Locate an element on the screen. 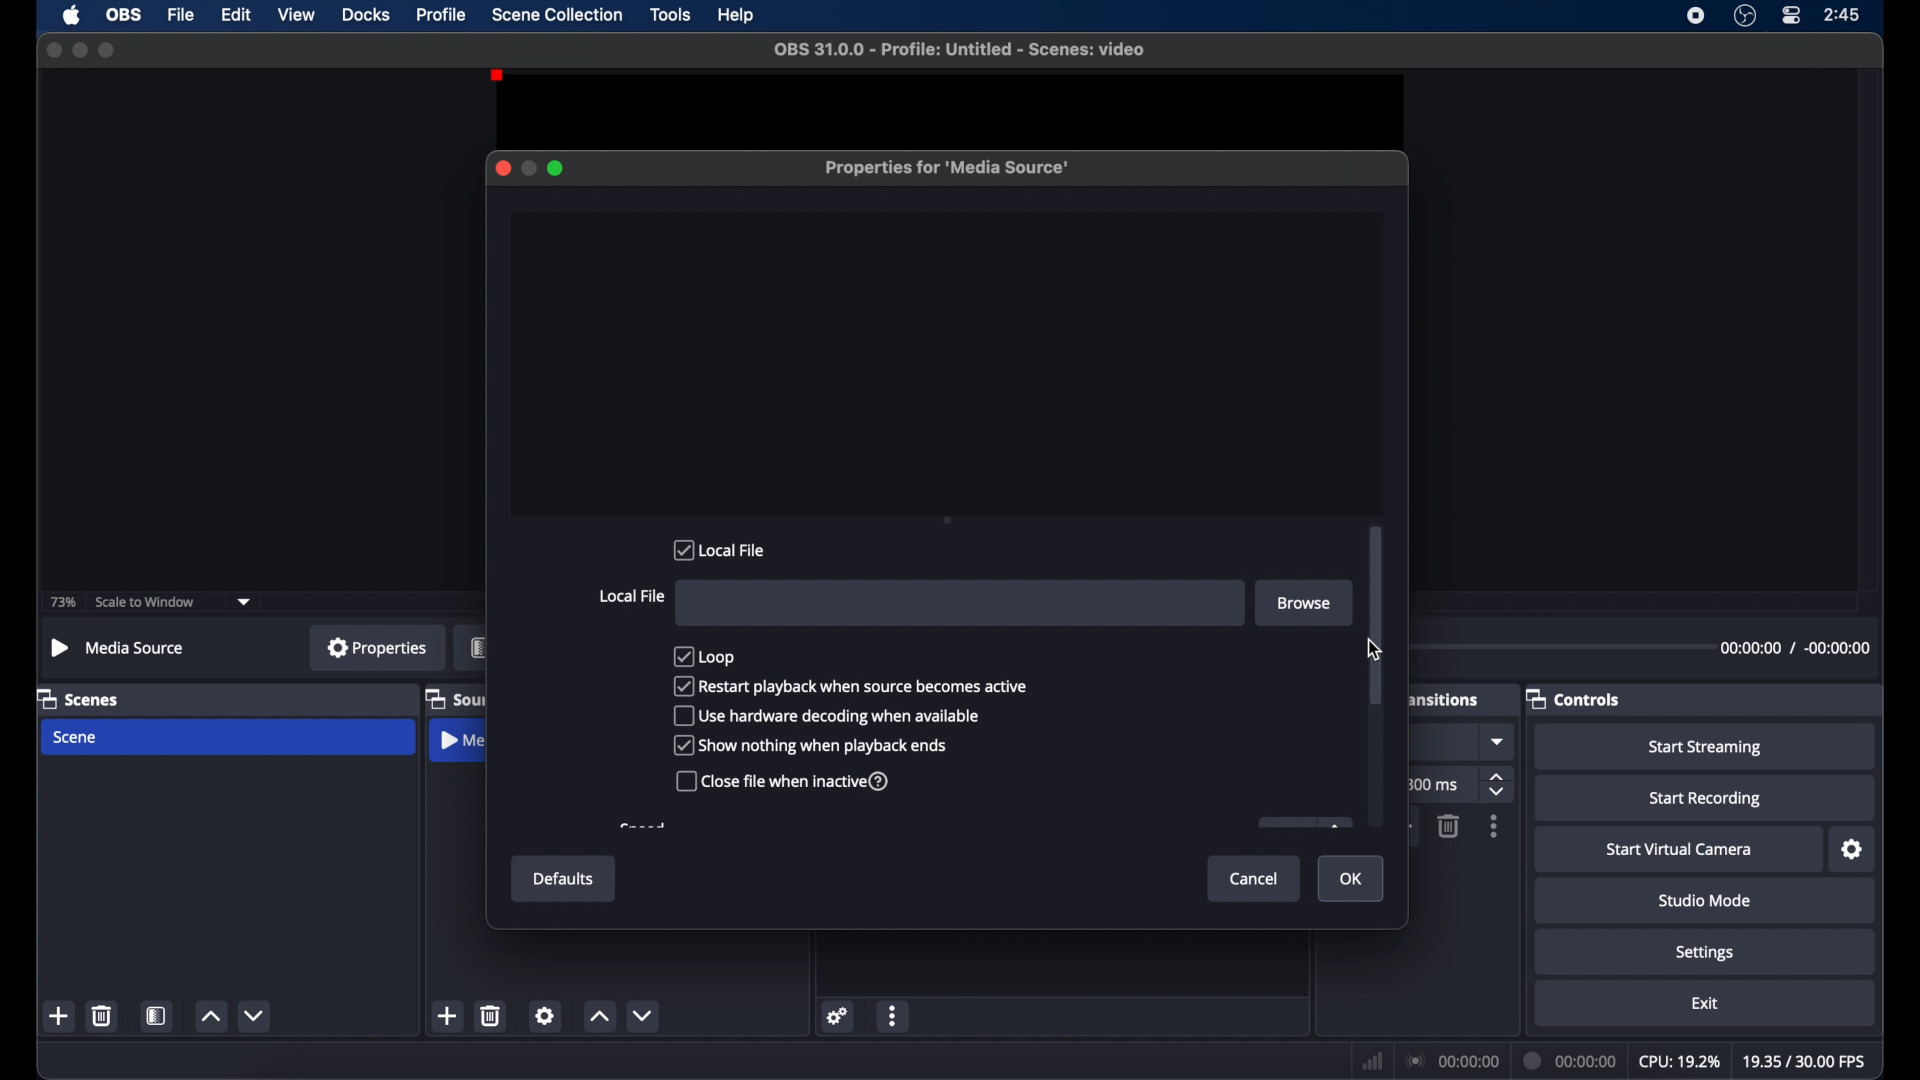  close is located at coordinates (50, 49).